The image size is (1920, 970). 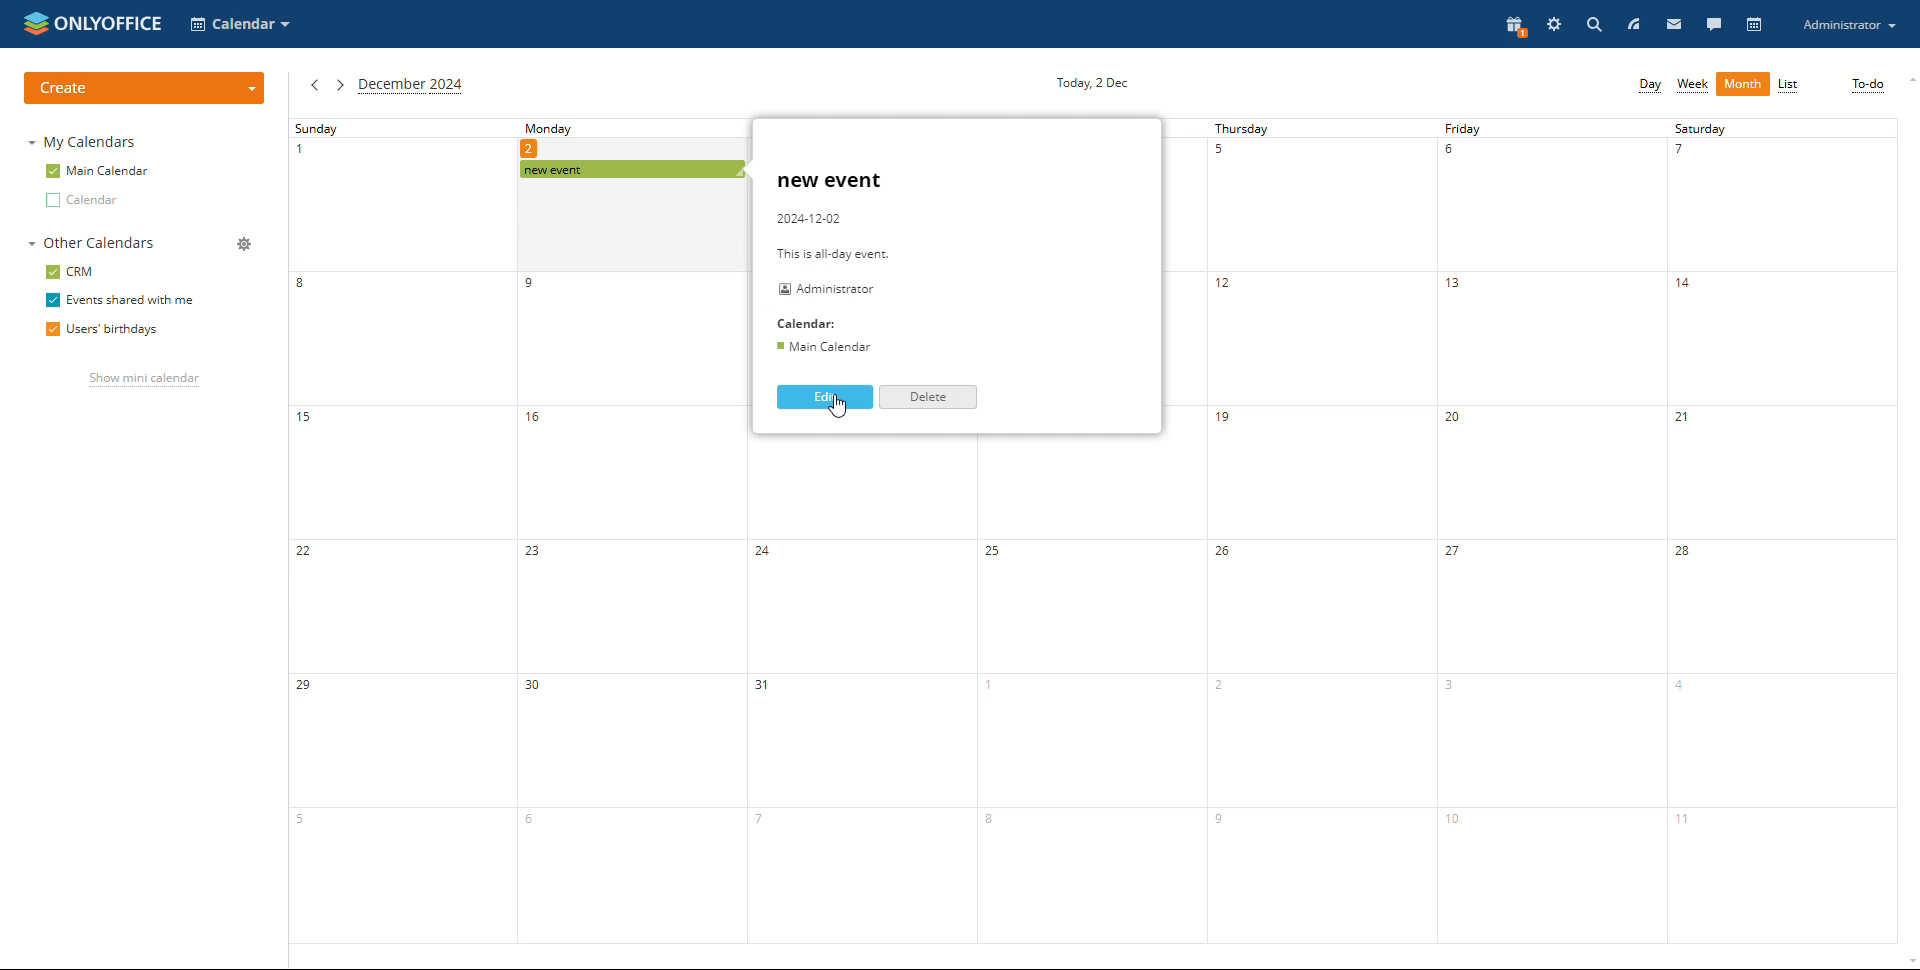 What do you see at coordinates (244, 244) in the screenshot?
I see `manage` at bounding box center [244, 244].